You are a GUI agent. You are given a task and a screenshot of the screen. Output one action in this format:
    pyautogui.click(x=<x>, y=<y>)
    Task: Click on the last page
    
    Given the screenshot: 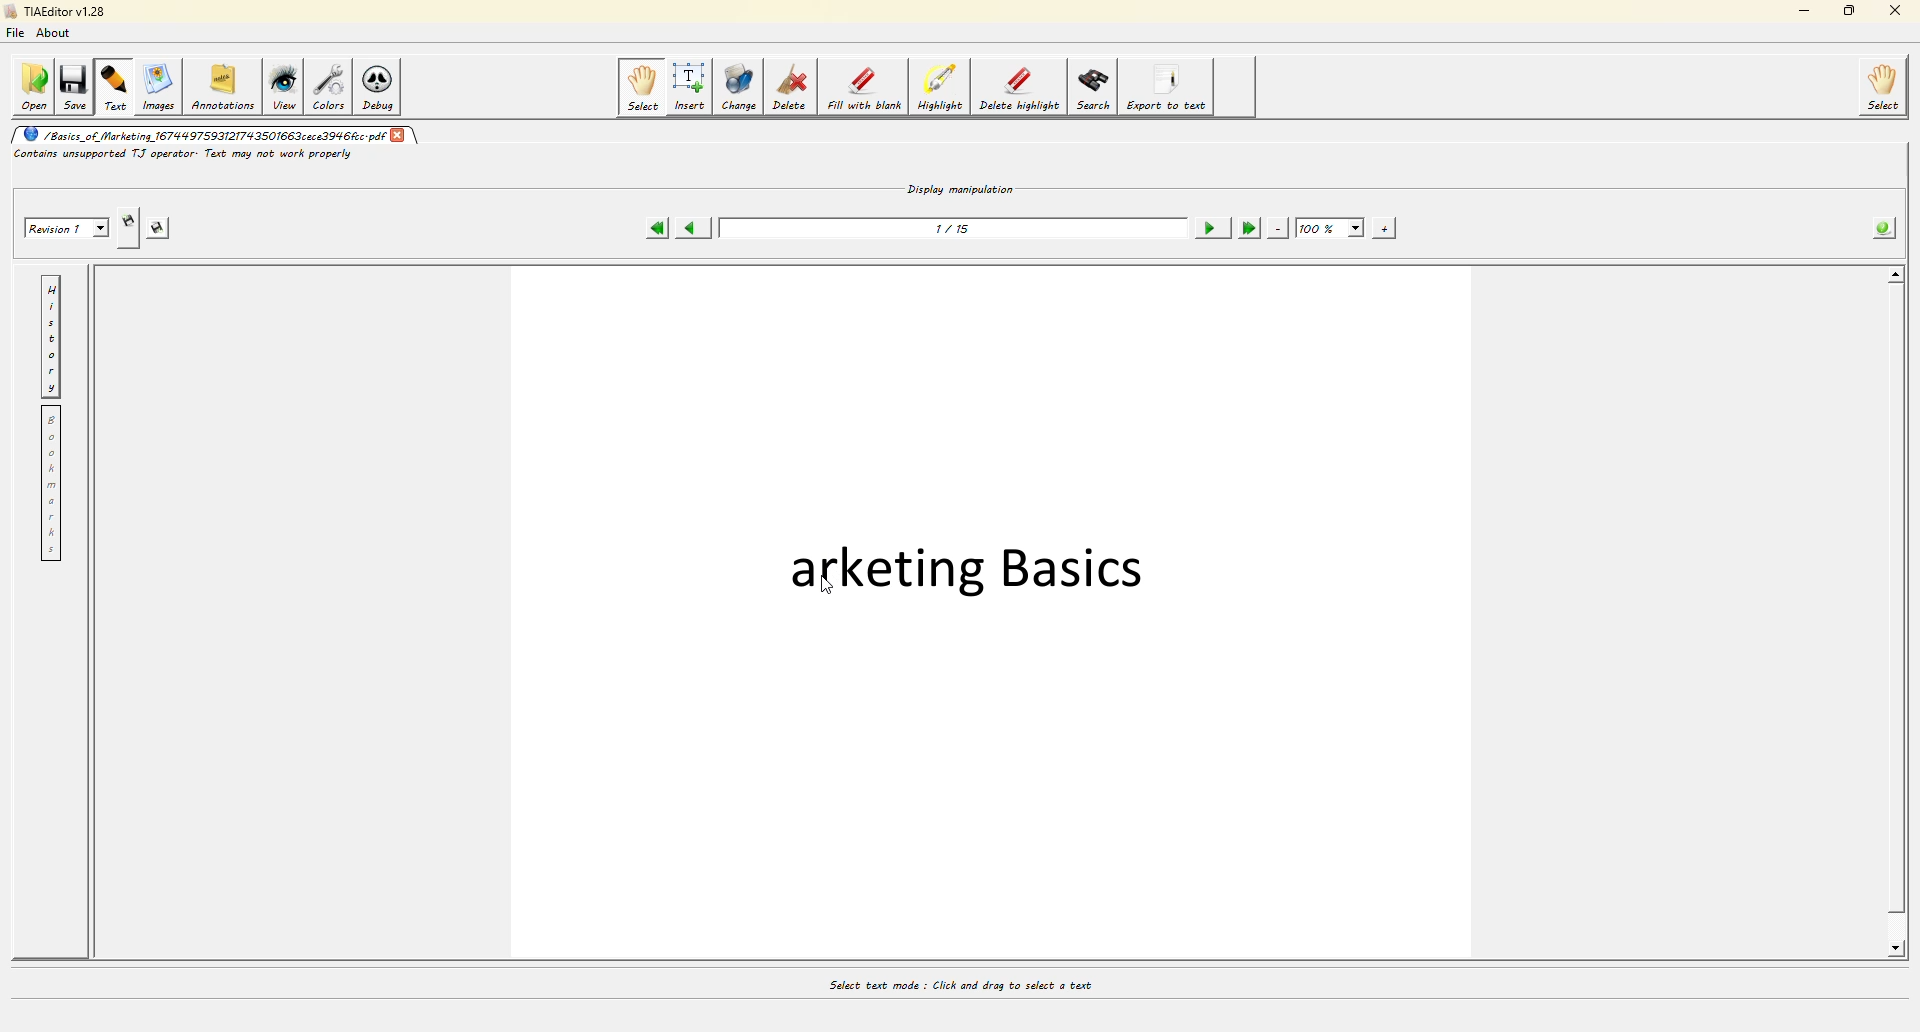 What is the action you would take?
    pyautogui.click(x=1248, y=225)
    